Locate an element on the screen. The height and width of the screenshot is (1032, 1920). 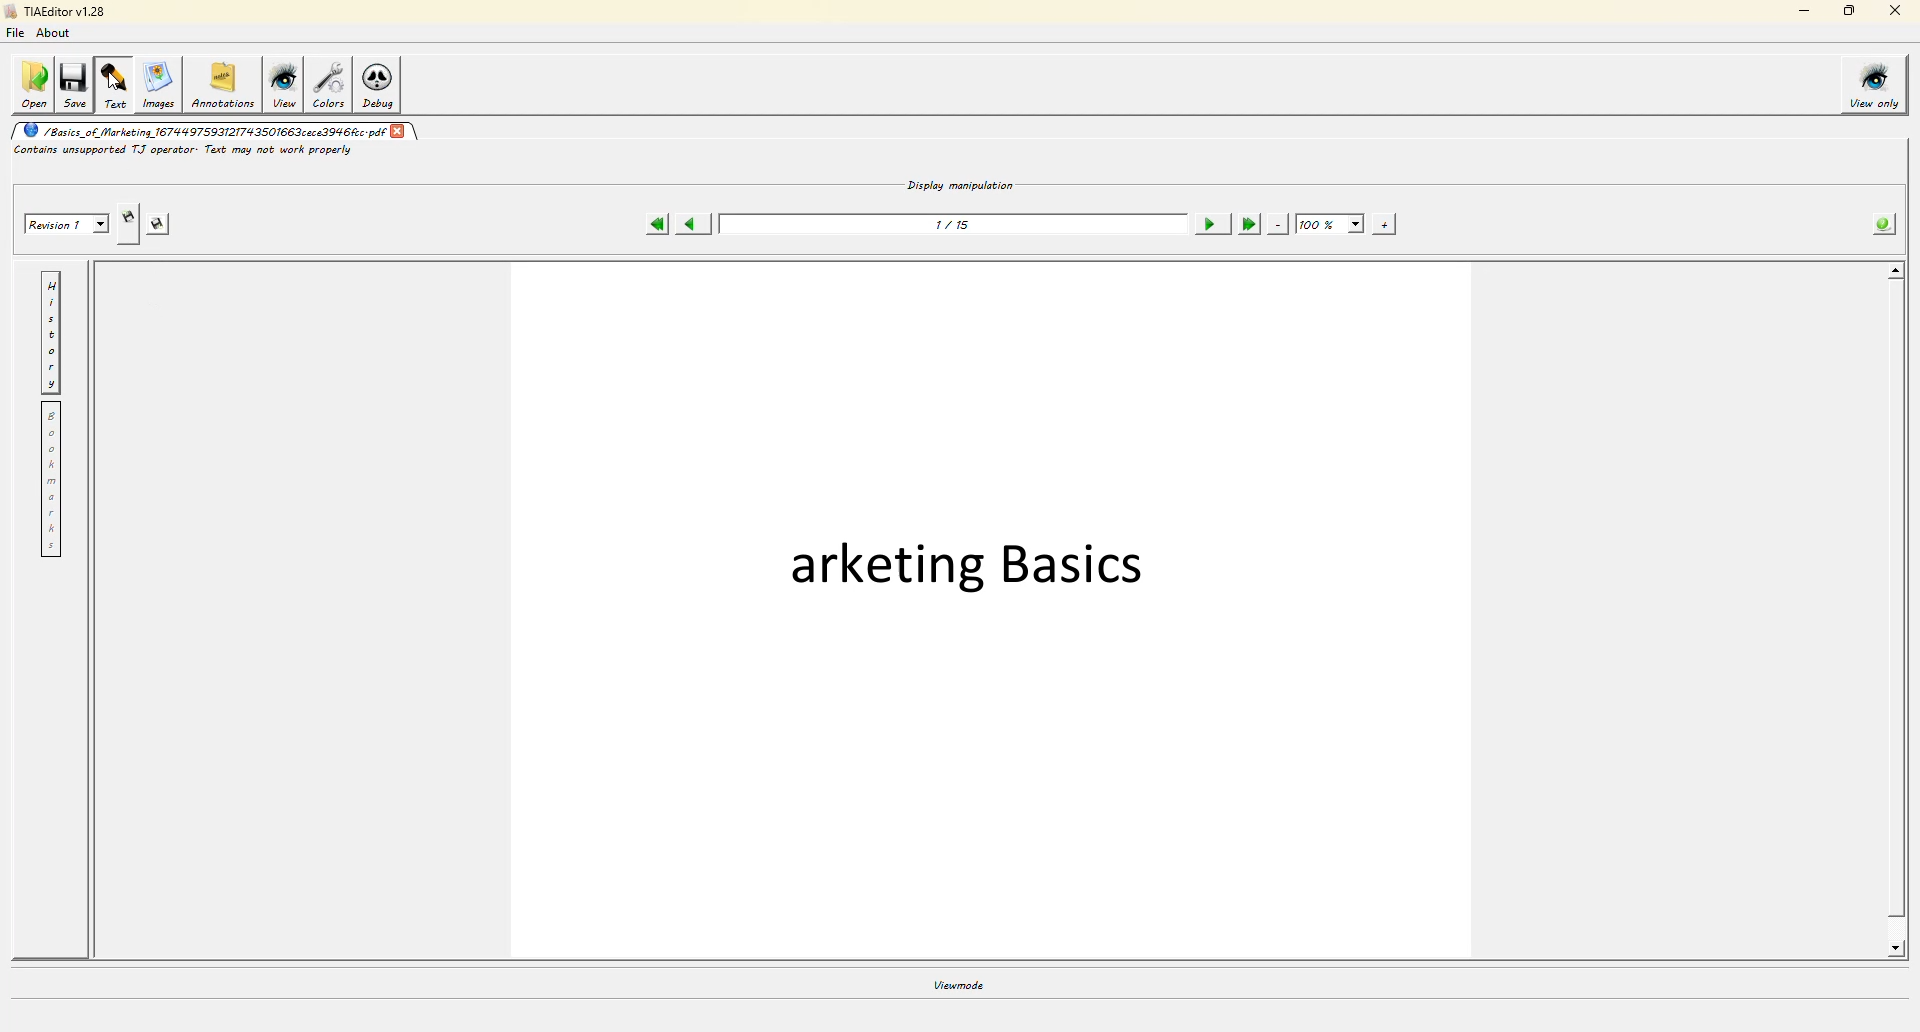
zoom out is located at coordinates (1279, 225).